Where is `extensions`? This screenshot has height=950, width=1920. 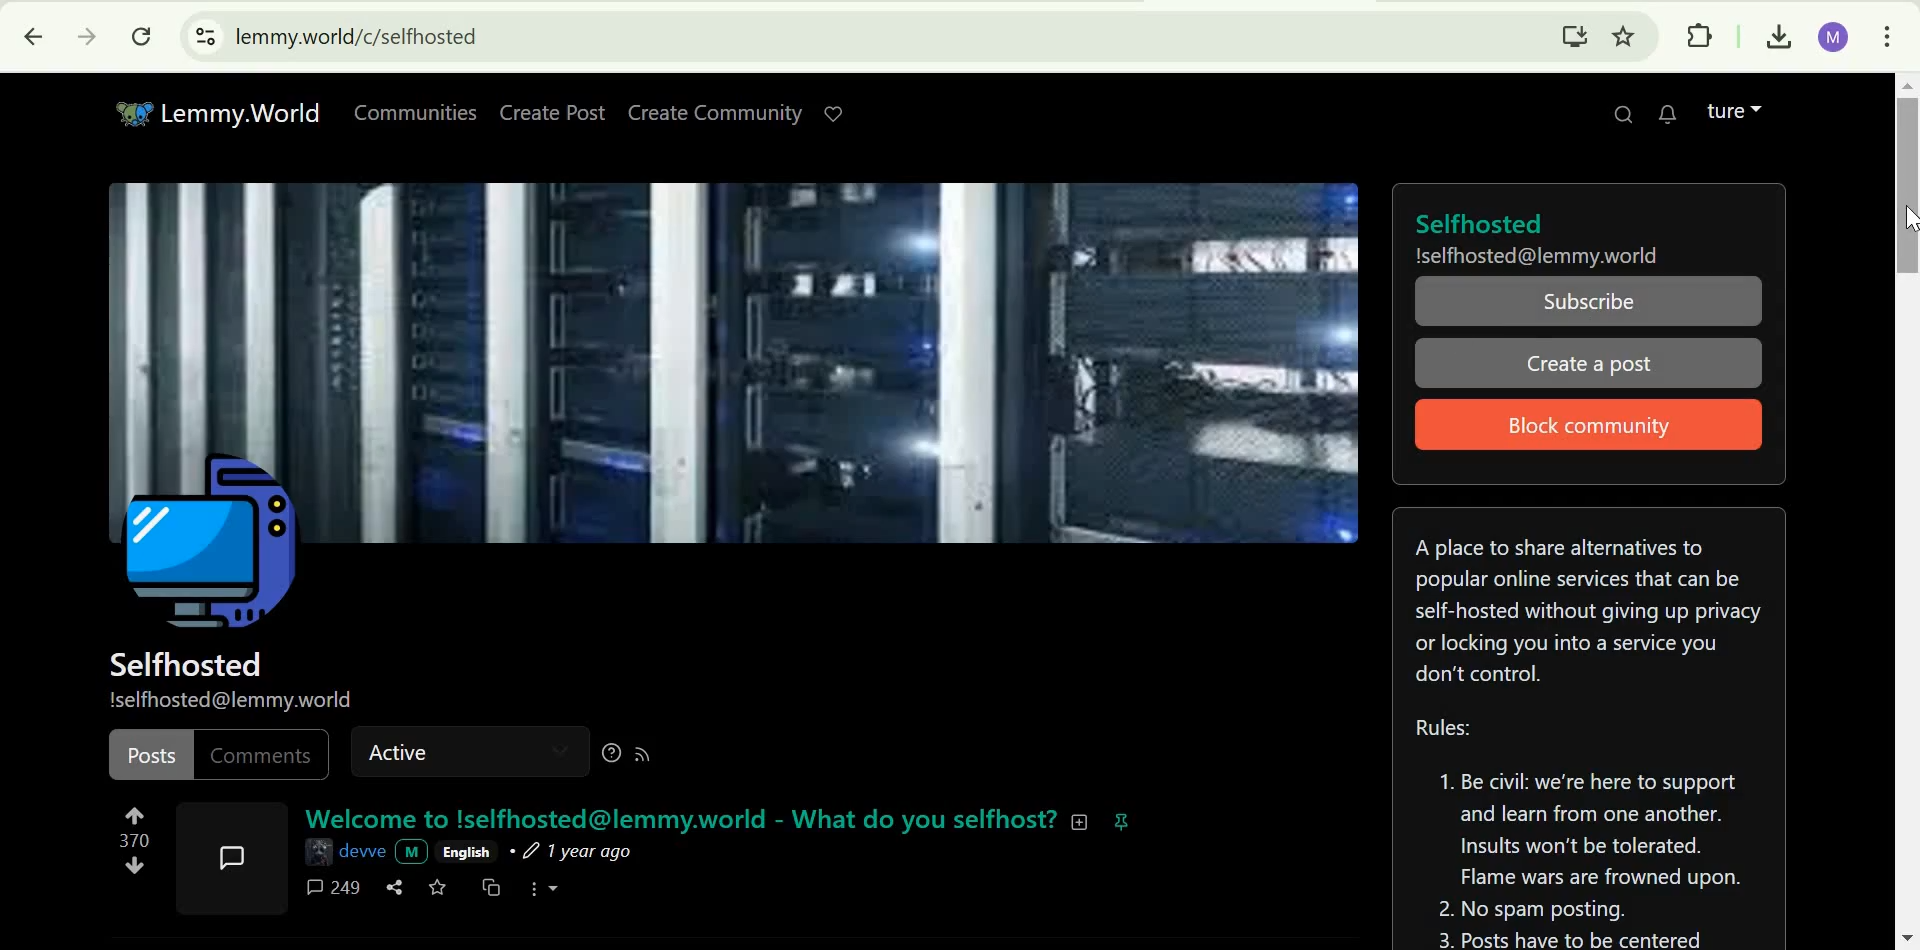
extensions is located at coordinates (1703, 37).